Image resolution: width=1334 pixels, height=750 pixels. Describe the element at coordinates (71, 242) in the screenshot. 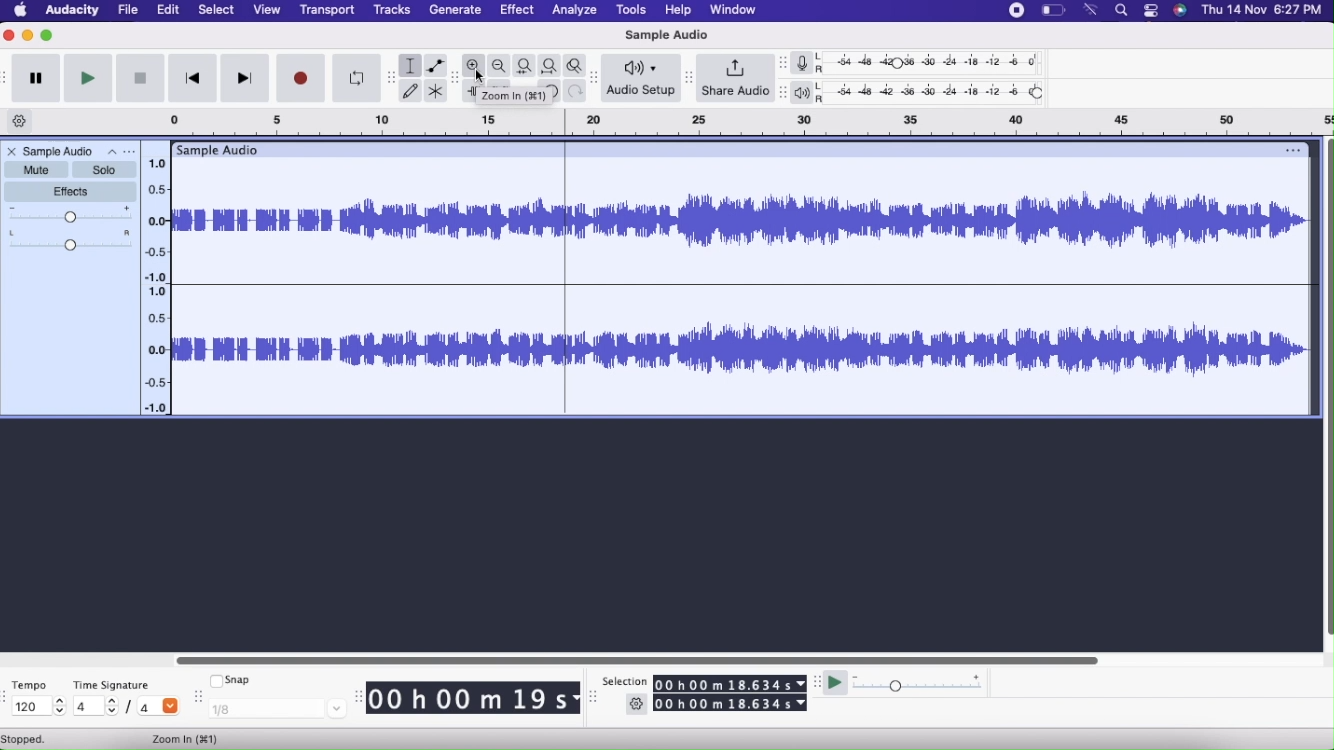

I see `Pan: Center` at that location.